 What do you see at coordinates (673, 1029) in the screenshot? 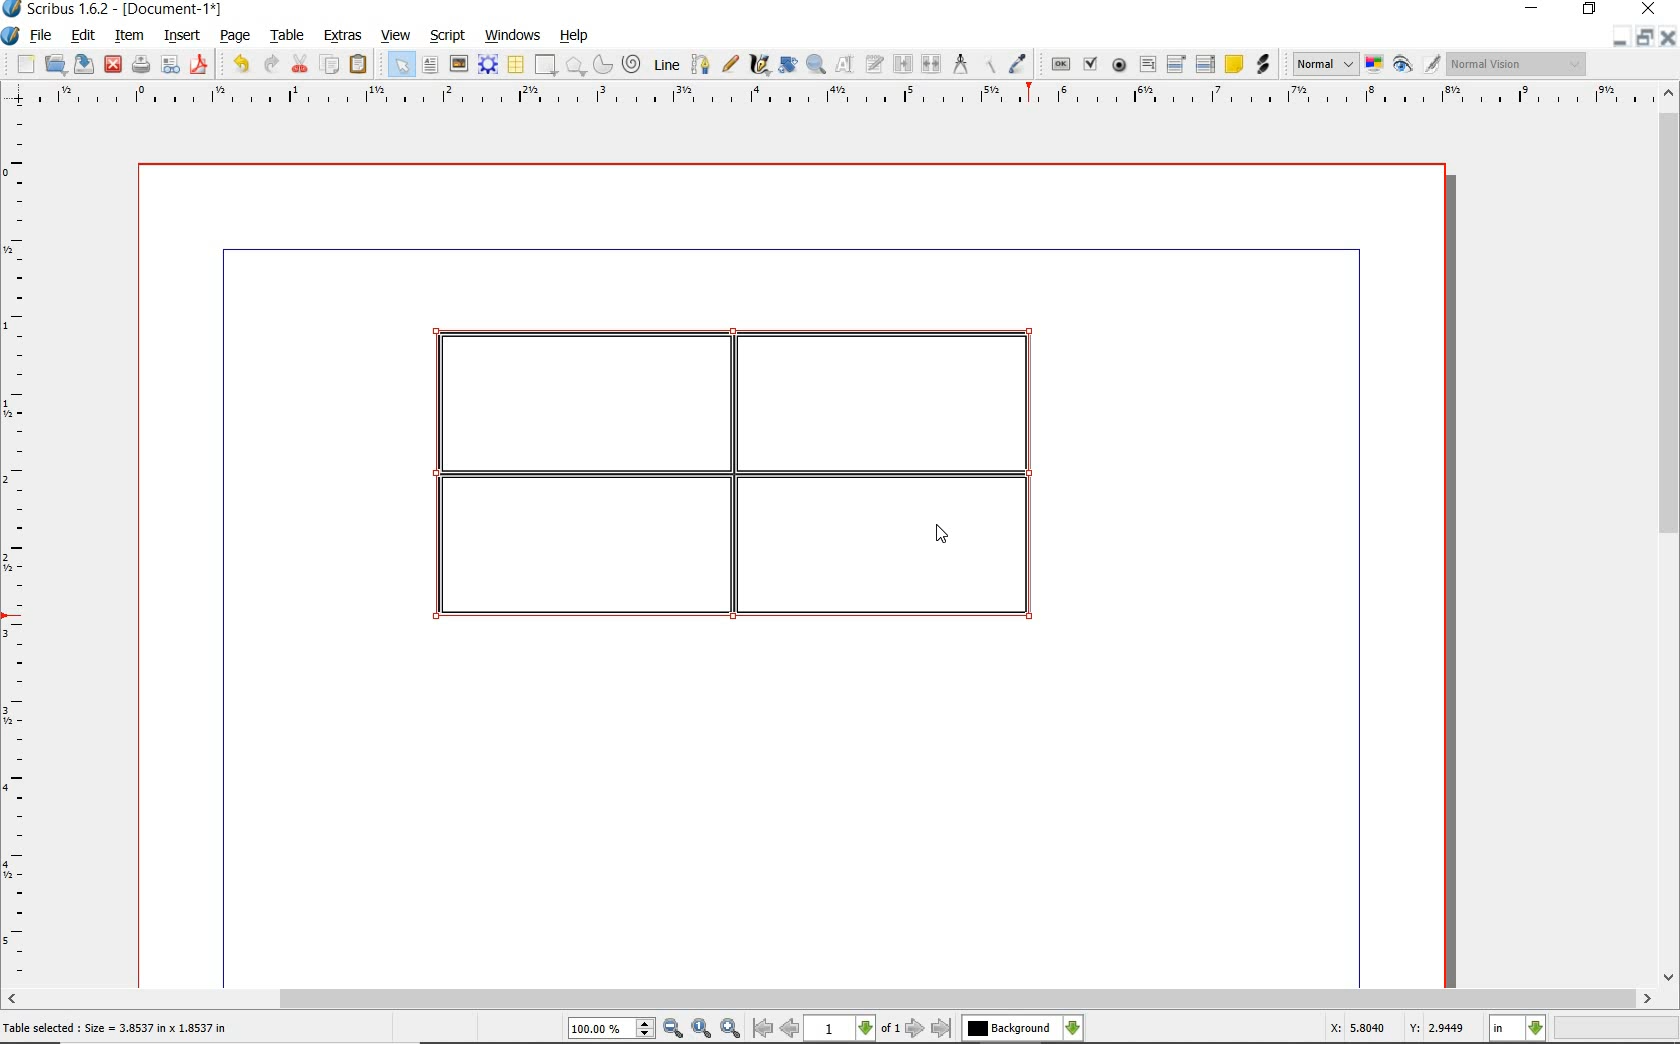
I see `zoom out` at bounding box center [673, 1029].